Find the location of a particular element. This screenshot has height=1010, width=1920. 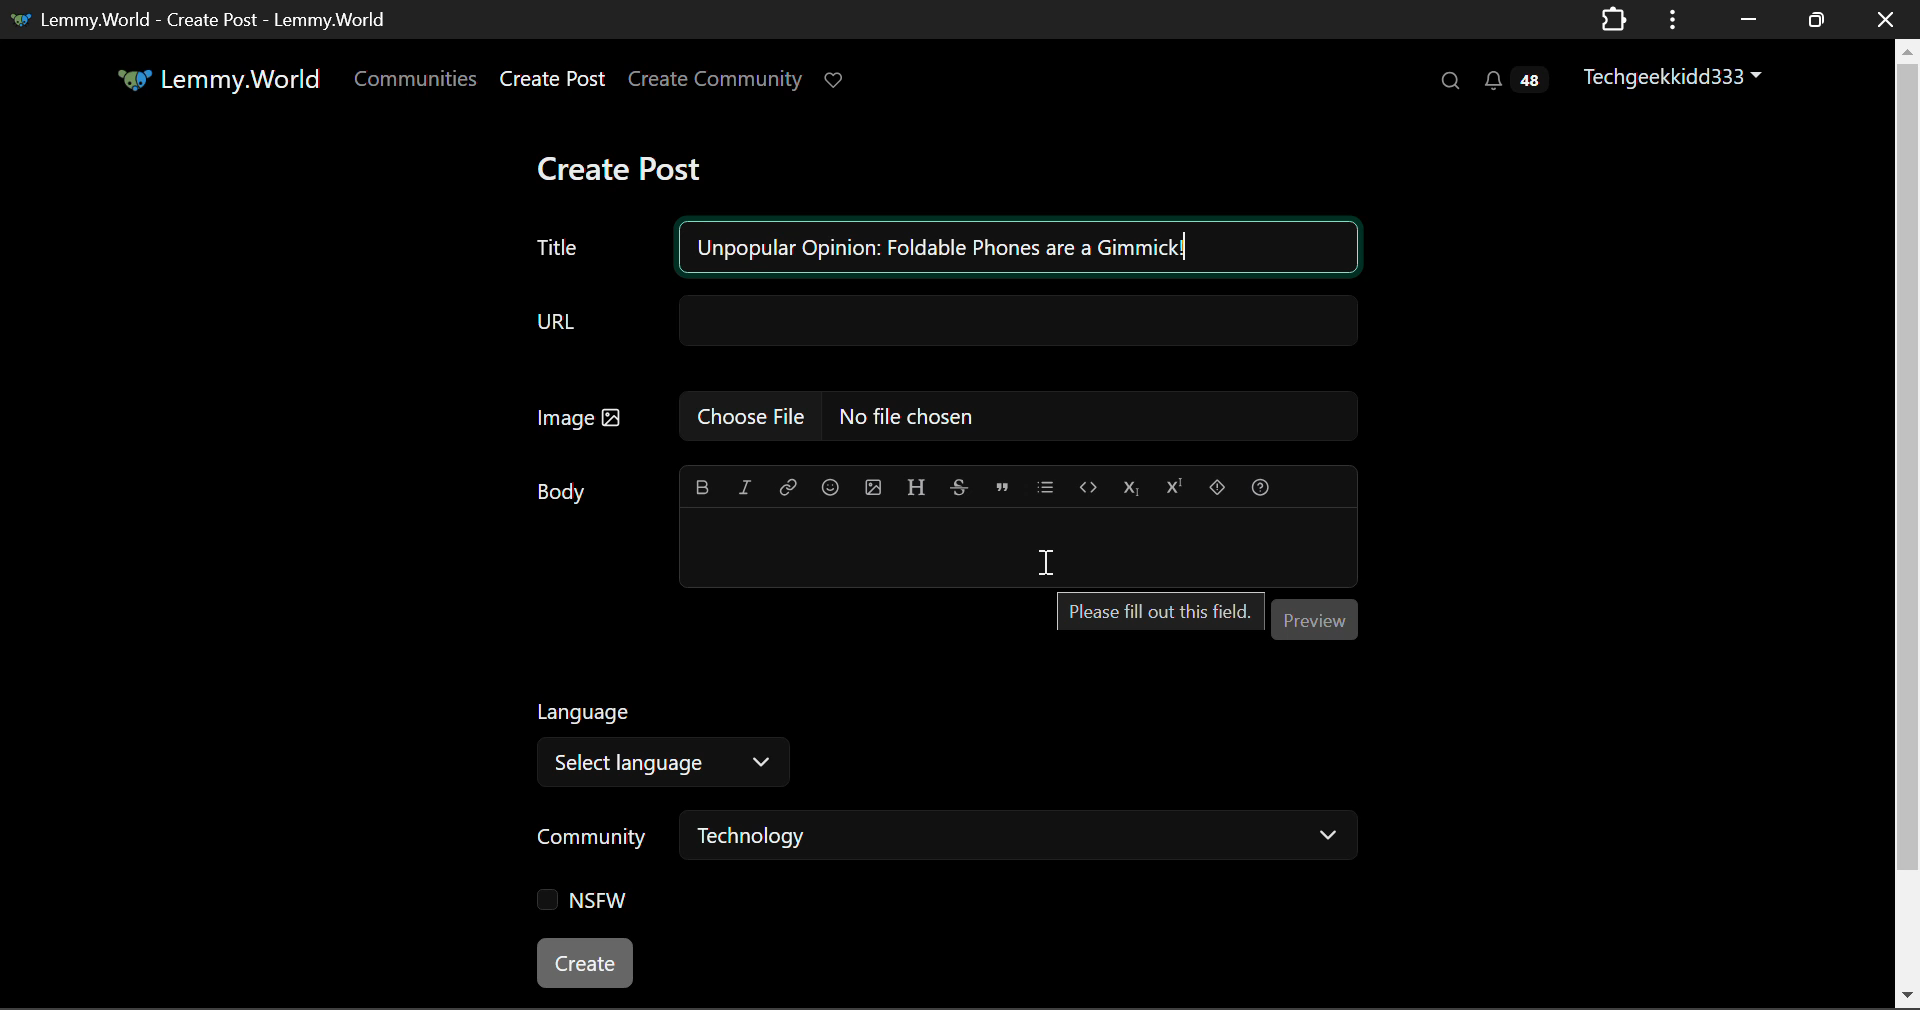

quote is located at coordinates (1003, 485).